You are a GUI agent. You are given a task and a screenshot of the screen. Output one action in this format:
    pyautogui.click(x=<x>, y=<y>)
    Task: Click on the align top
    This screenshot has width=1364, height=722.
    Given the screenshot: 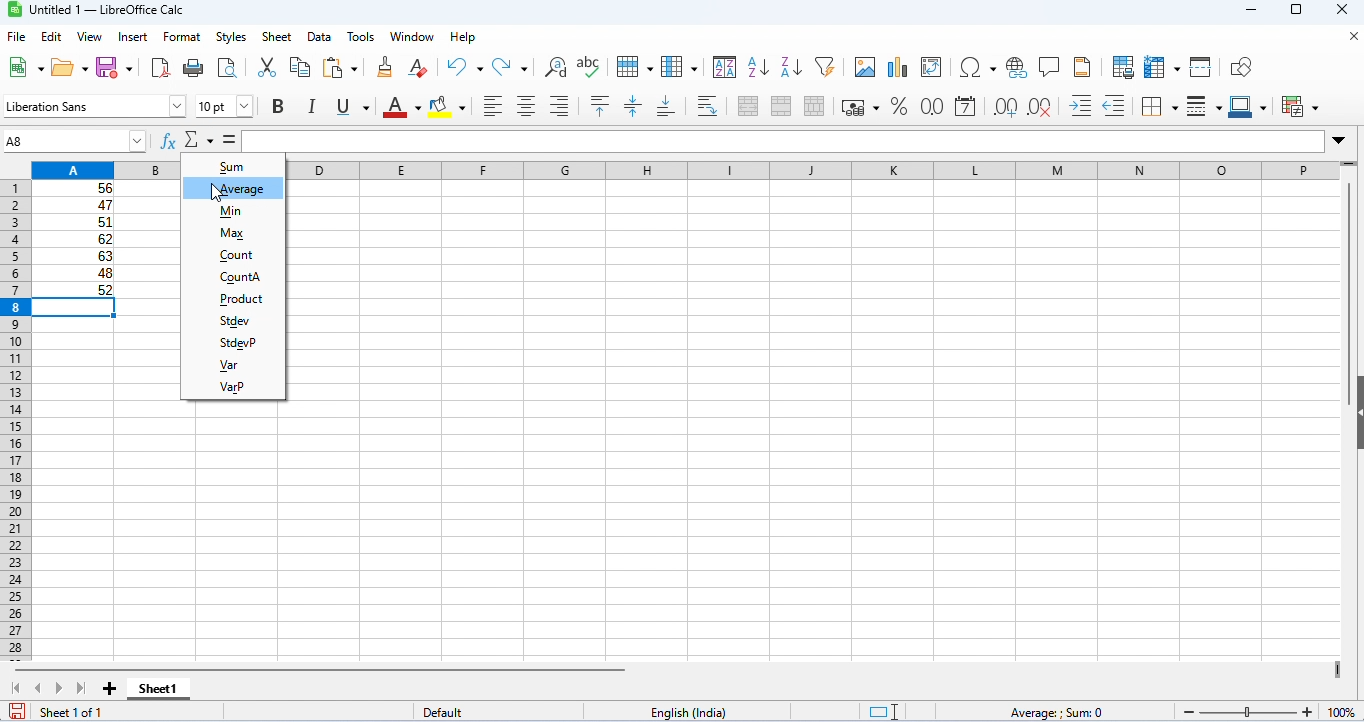 What is the action you would take?
    pyautogui.click(x=602, y=106)
    